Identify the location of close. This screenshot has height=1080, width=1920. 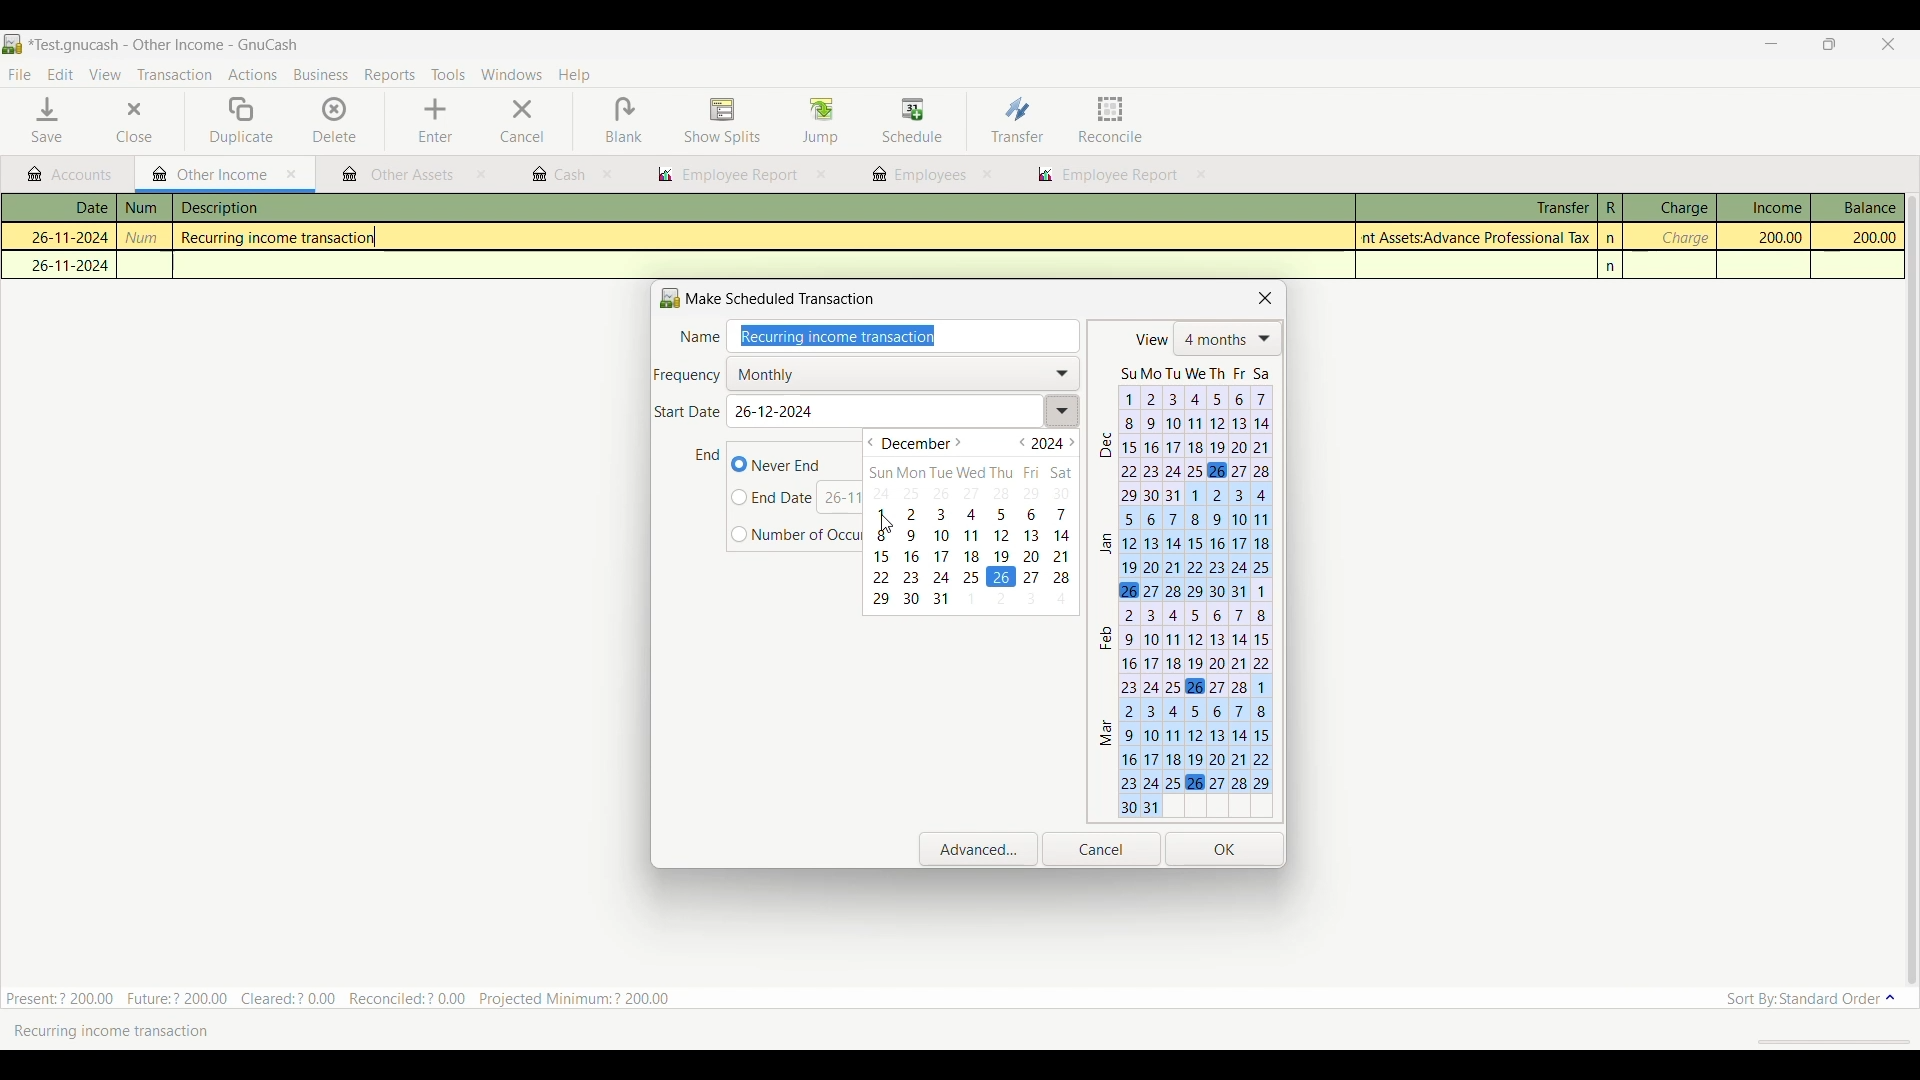
(987, 174).